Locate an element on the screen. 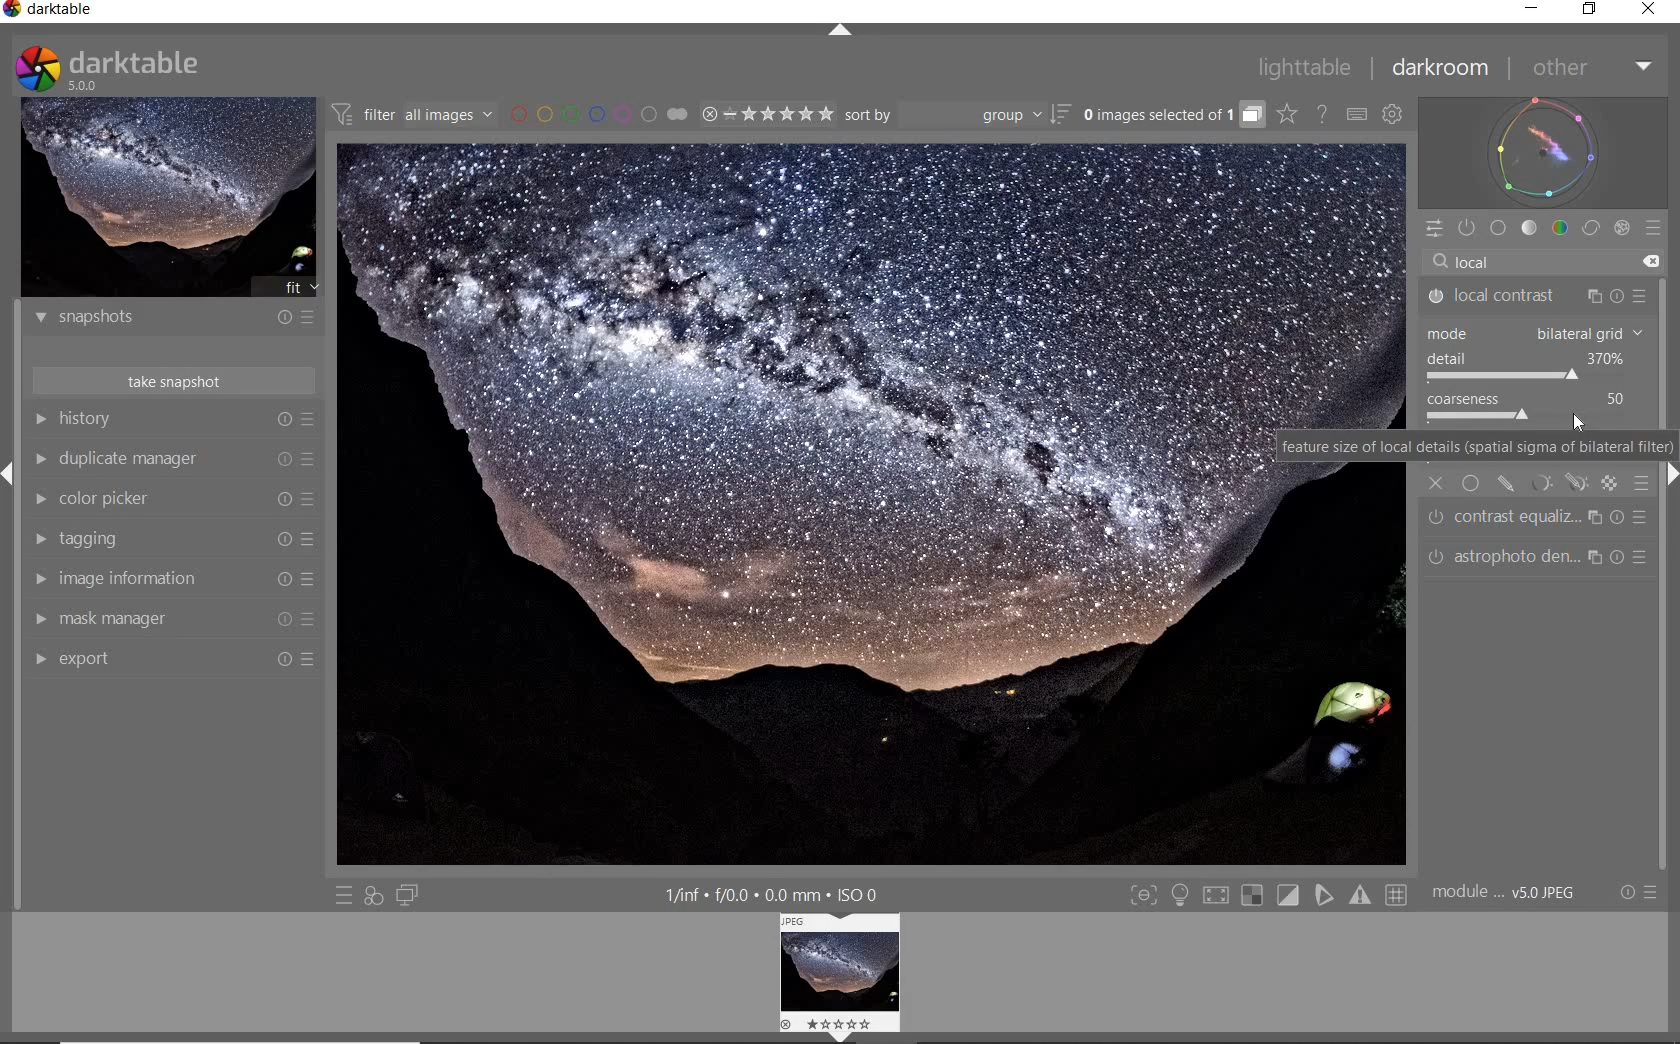 Image resolution: width=1680 pixels, height=1044 pixels. COLOR is located at coordinates (1561, 229).